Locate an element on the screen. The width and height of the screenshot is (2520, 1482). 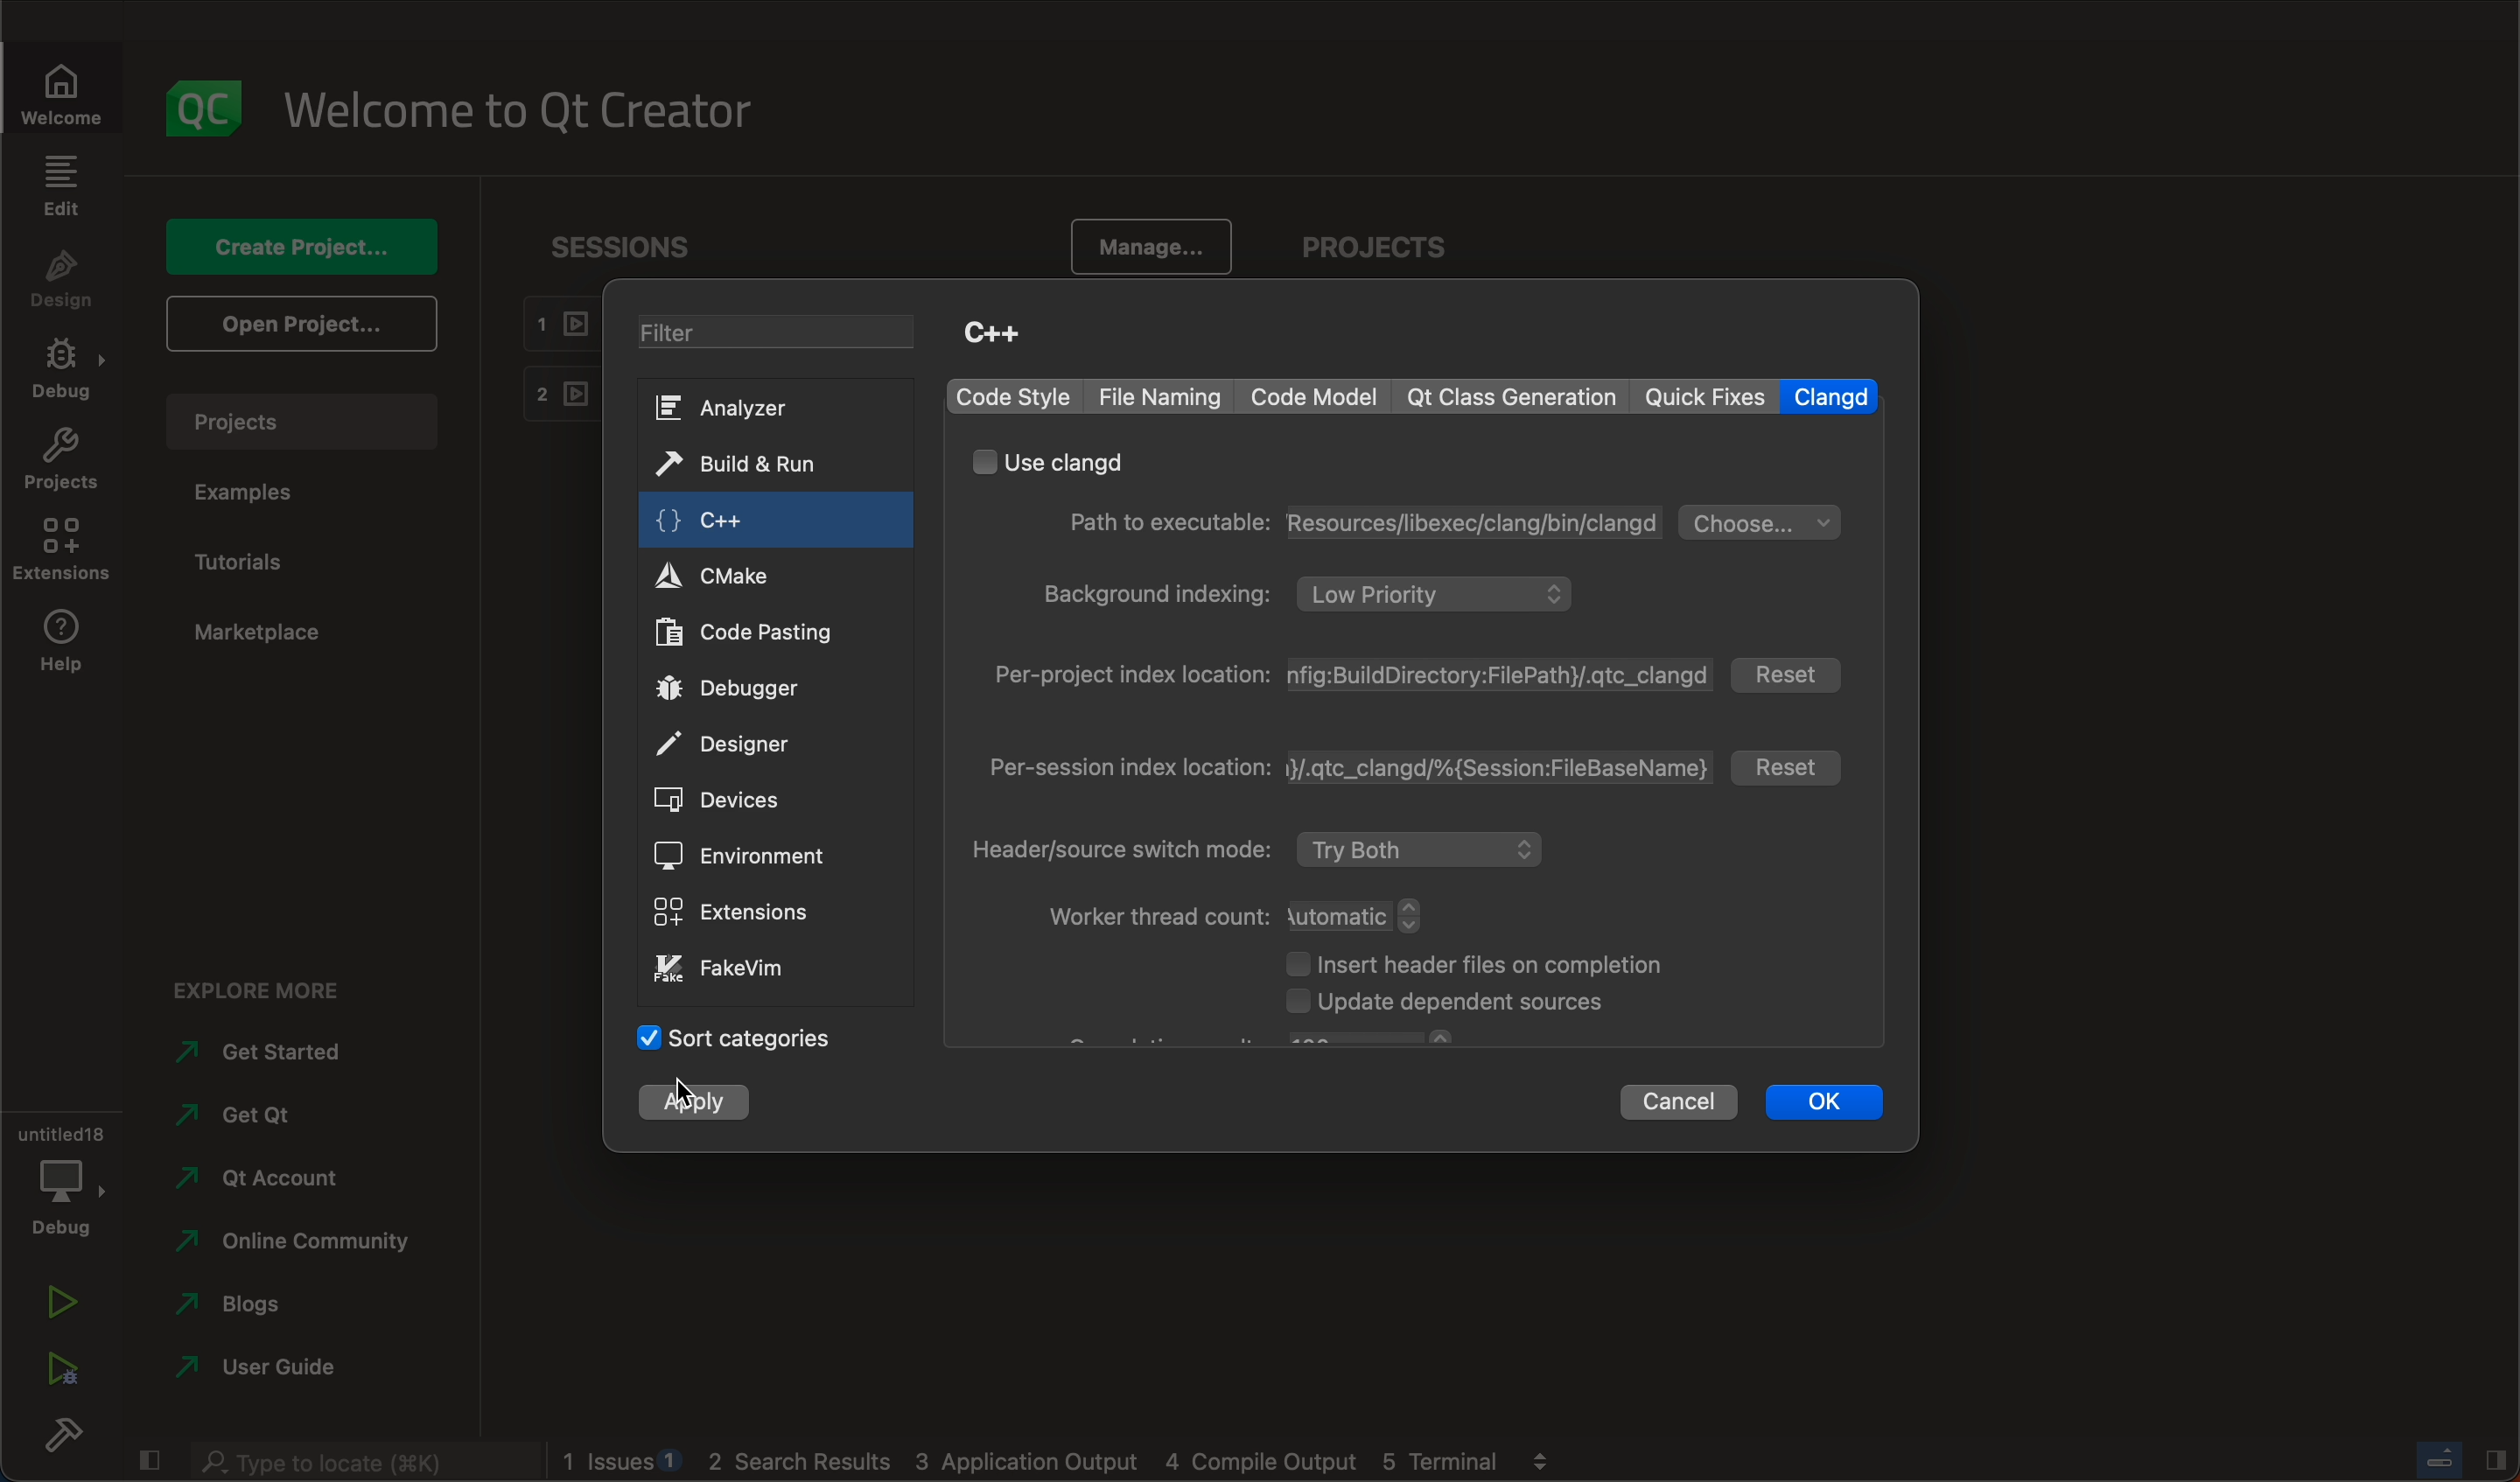
sessions is located at coordinates (635, 246).